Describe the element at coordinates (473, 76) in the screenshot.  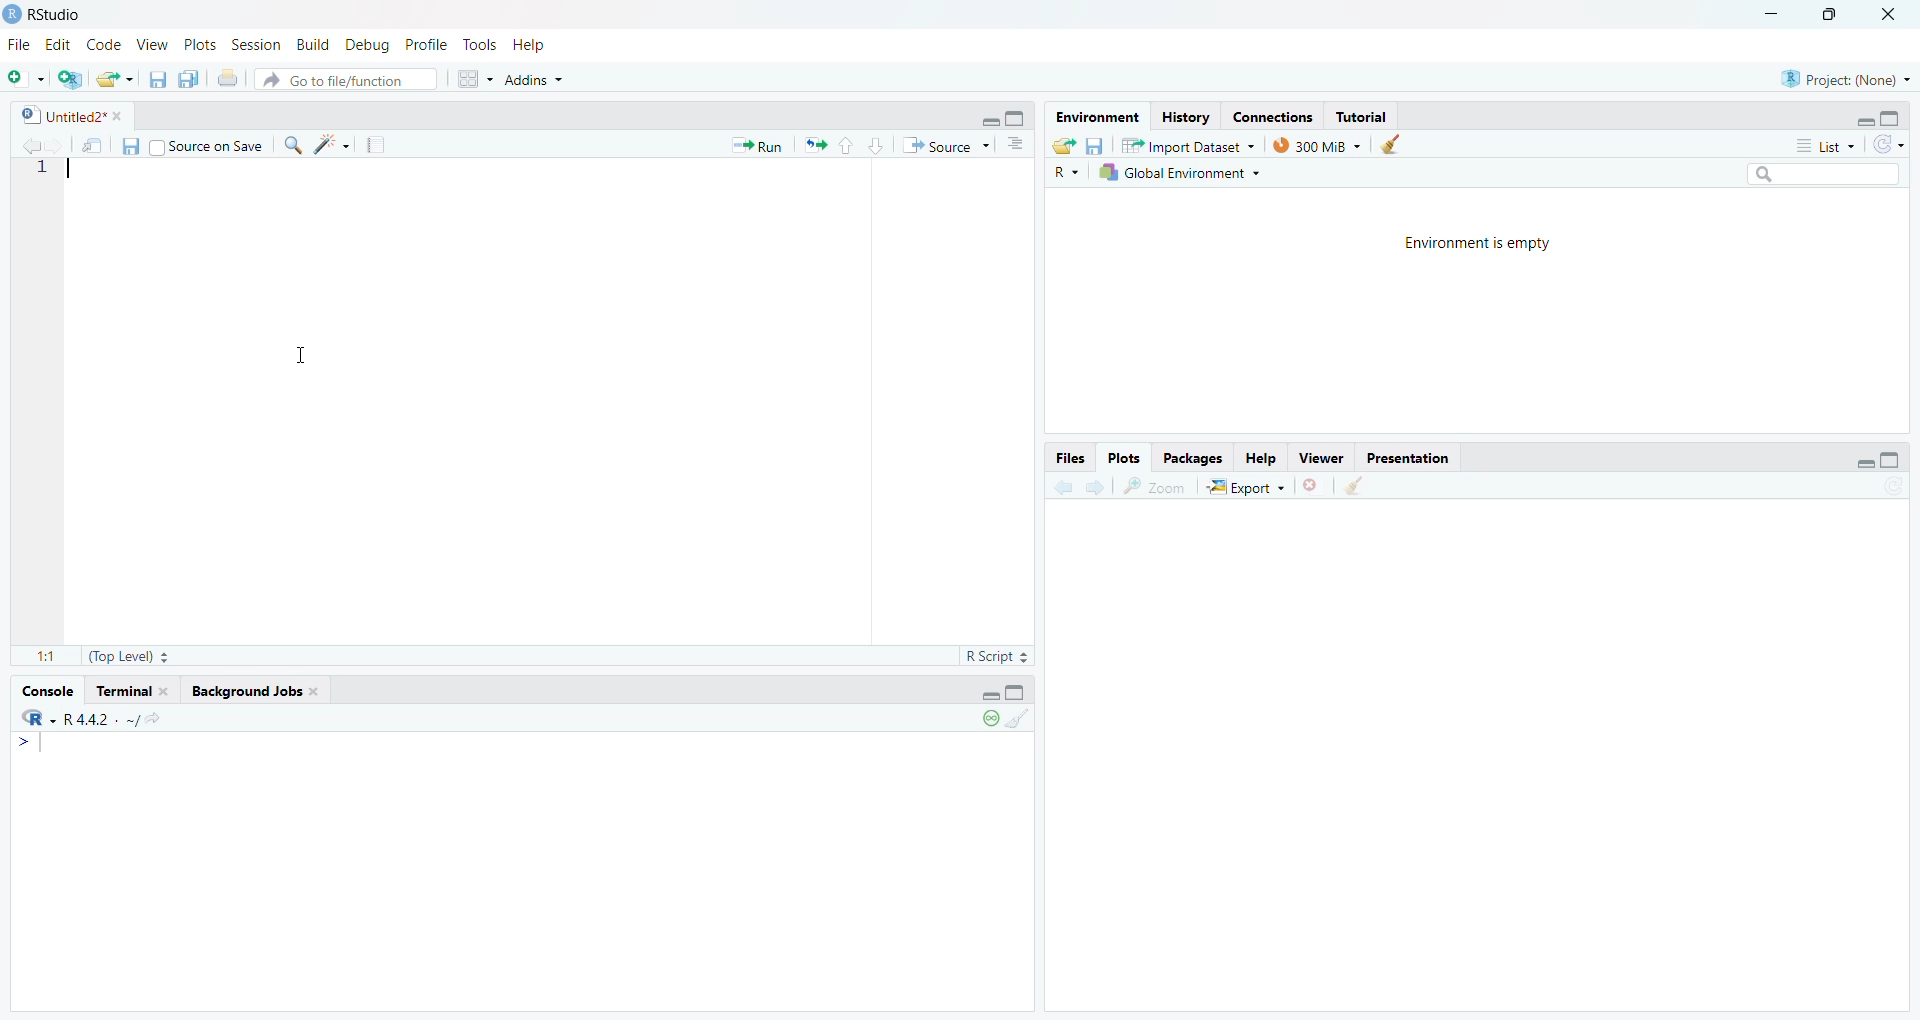
I see `workspace pane` at that location.